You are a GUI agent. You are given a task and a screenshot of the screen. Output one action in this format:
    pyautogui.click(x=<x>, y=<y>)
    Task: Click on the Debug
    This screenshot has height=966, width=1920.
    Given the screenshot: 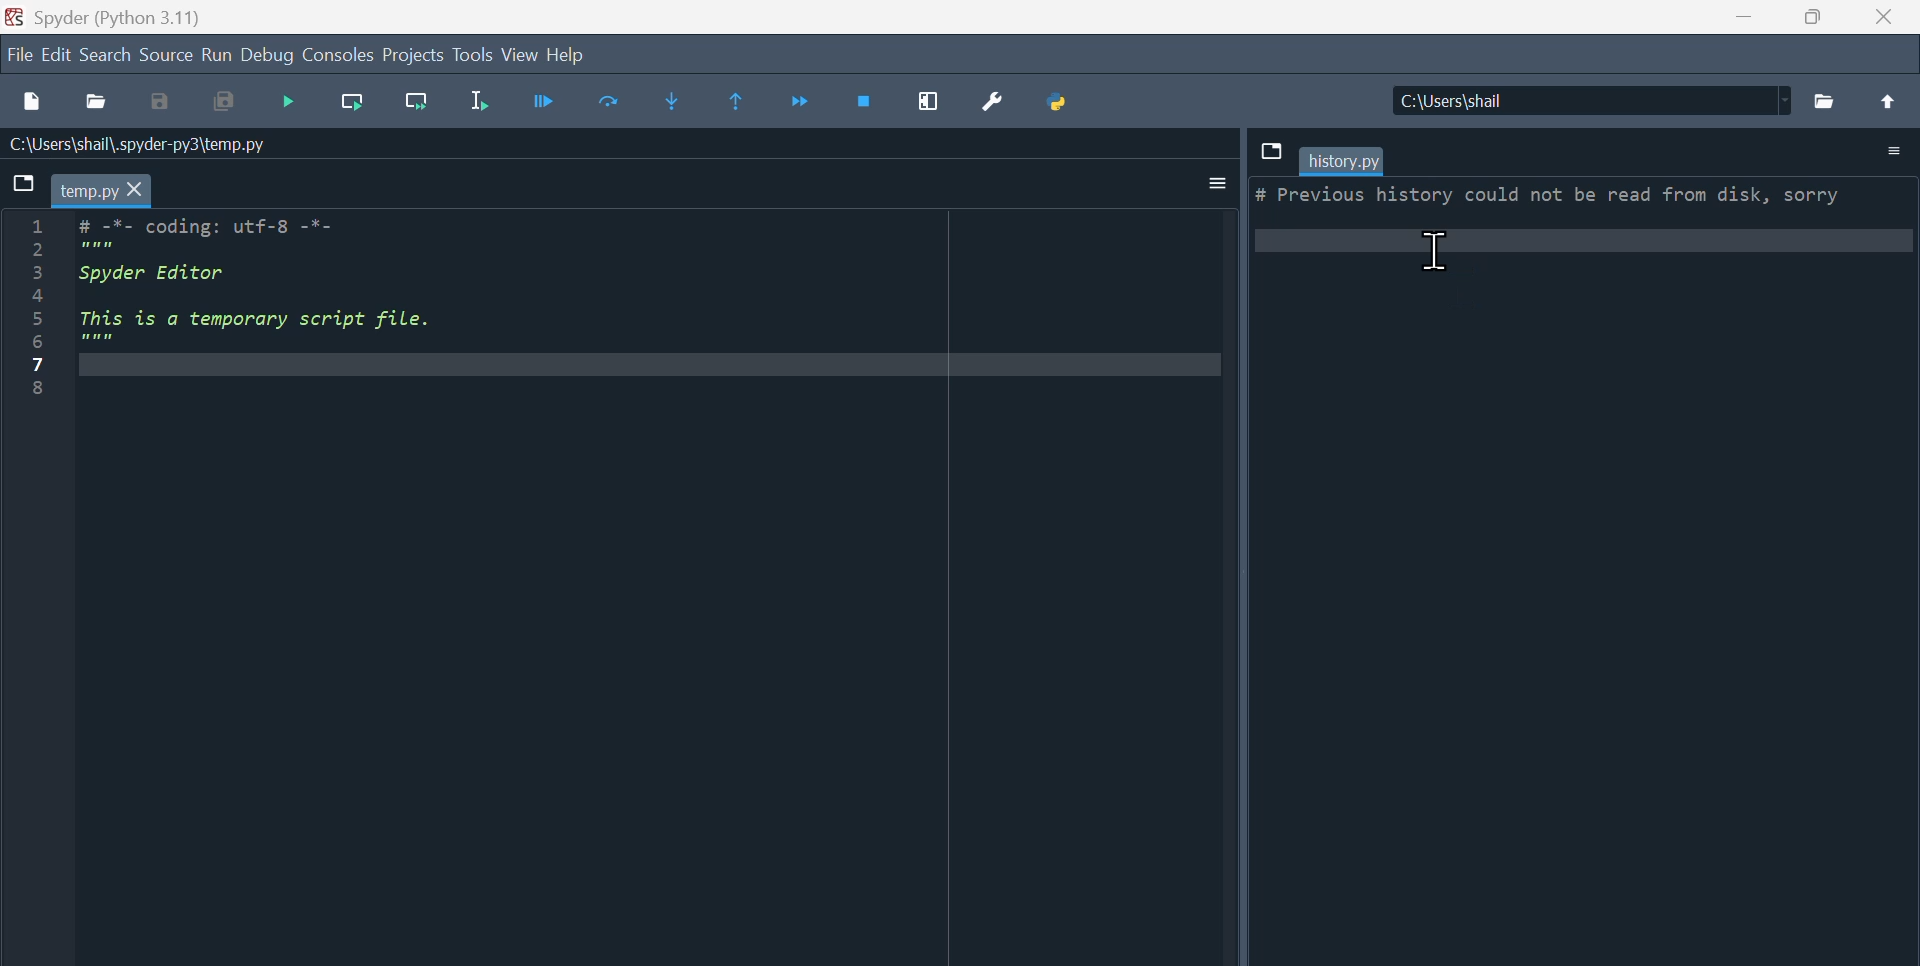 What is the action you would take?
    pyautogui.click(x=268, y=56)
    